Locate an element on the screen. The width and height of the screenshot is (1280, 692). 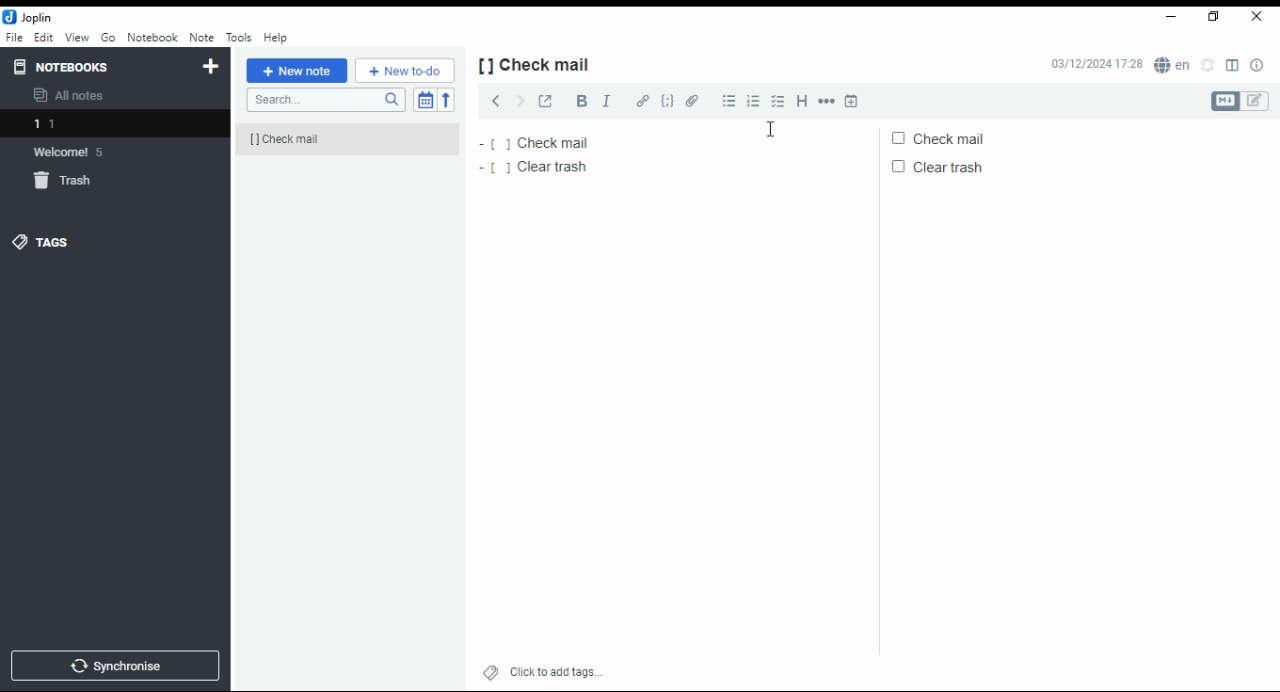
all notes is located at coordinates (71, 95).